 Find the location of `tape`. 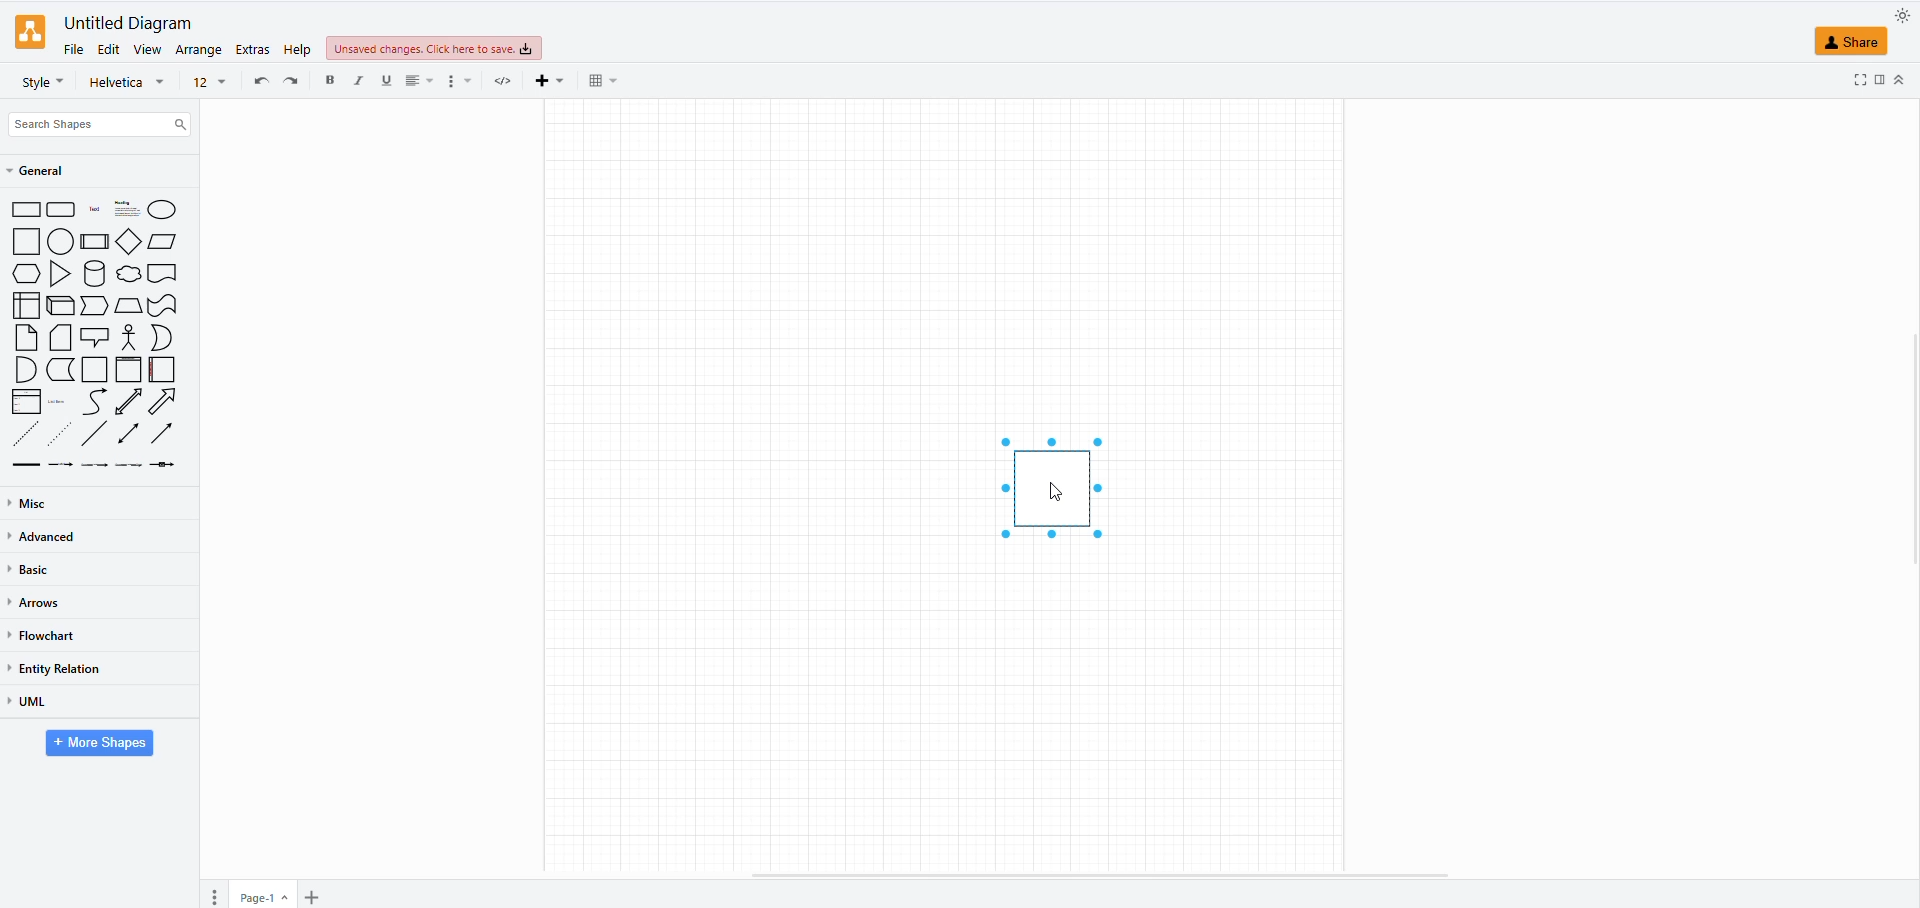

tape is located at coordinates (164, 306).